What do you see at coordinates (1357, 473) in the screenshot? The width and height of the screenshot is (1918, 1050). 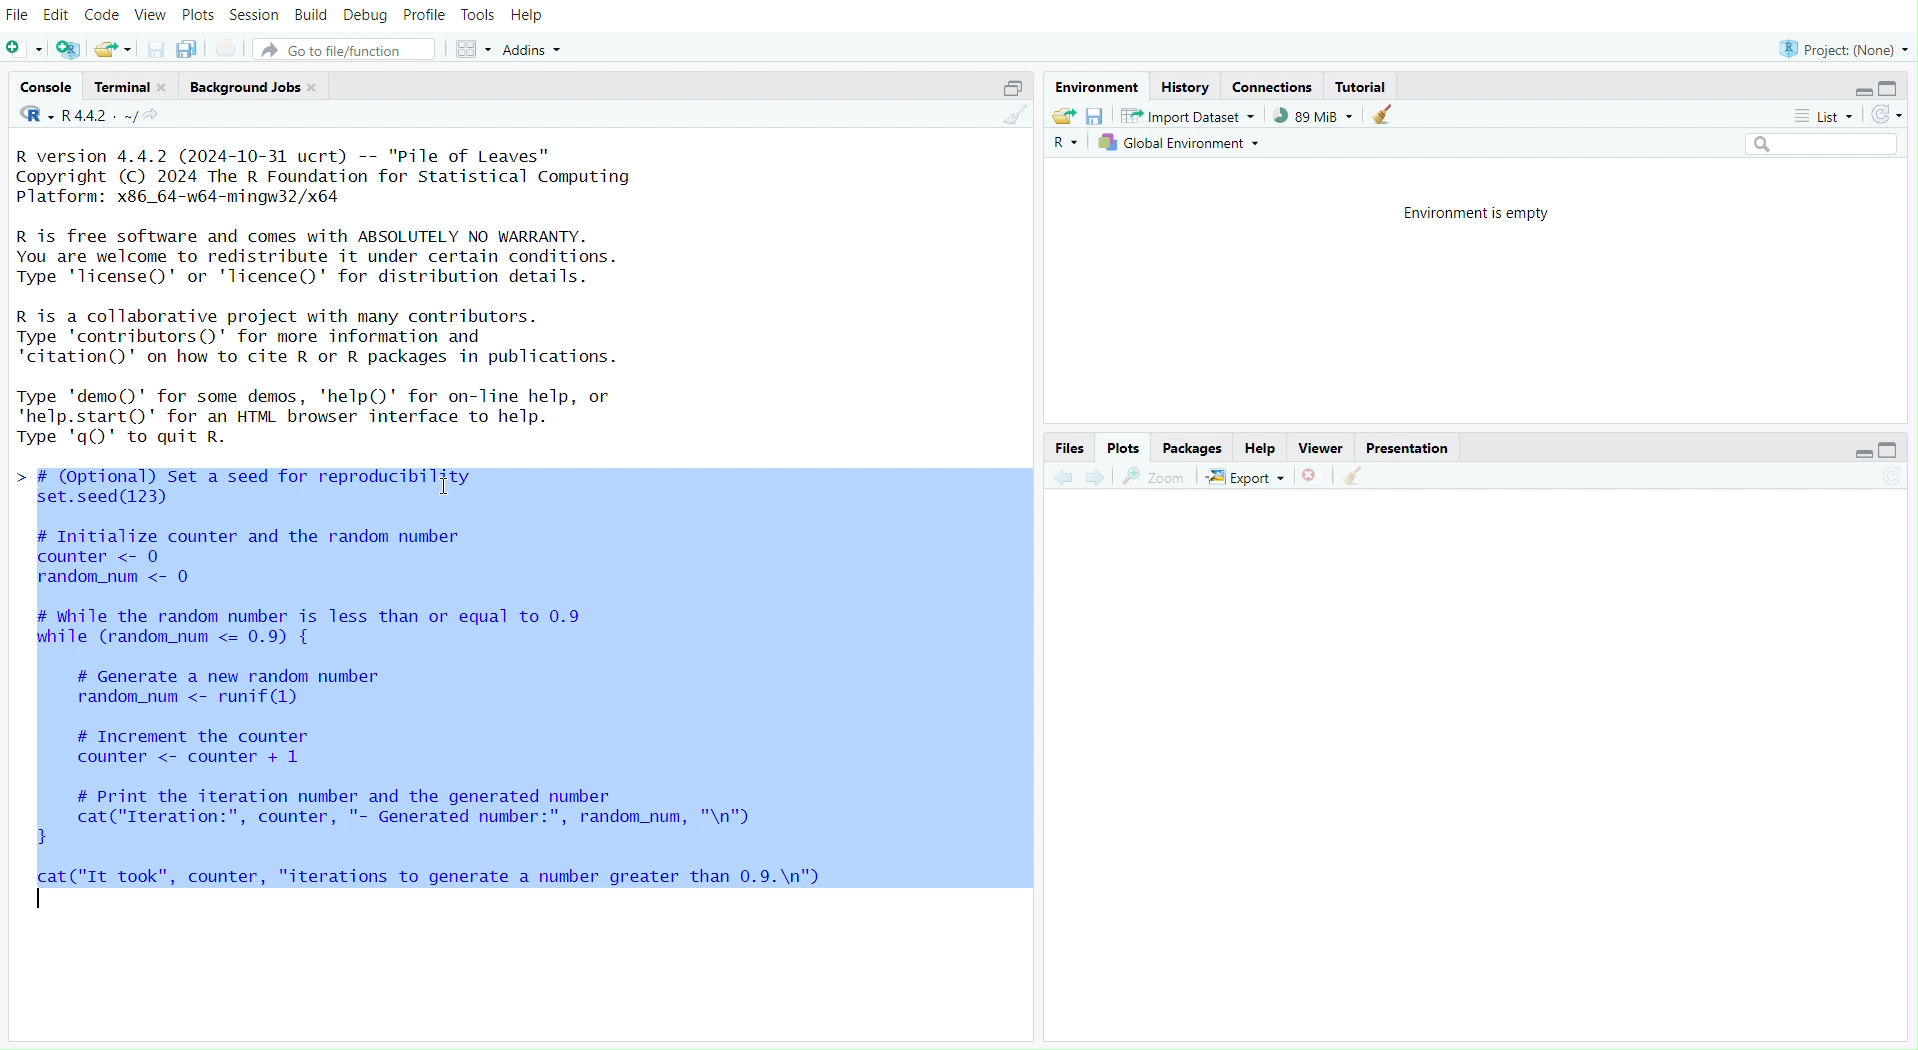 I see `Clear Console (Ctrl + L)` at bounding box center [1357, 473].